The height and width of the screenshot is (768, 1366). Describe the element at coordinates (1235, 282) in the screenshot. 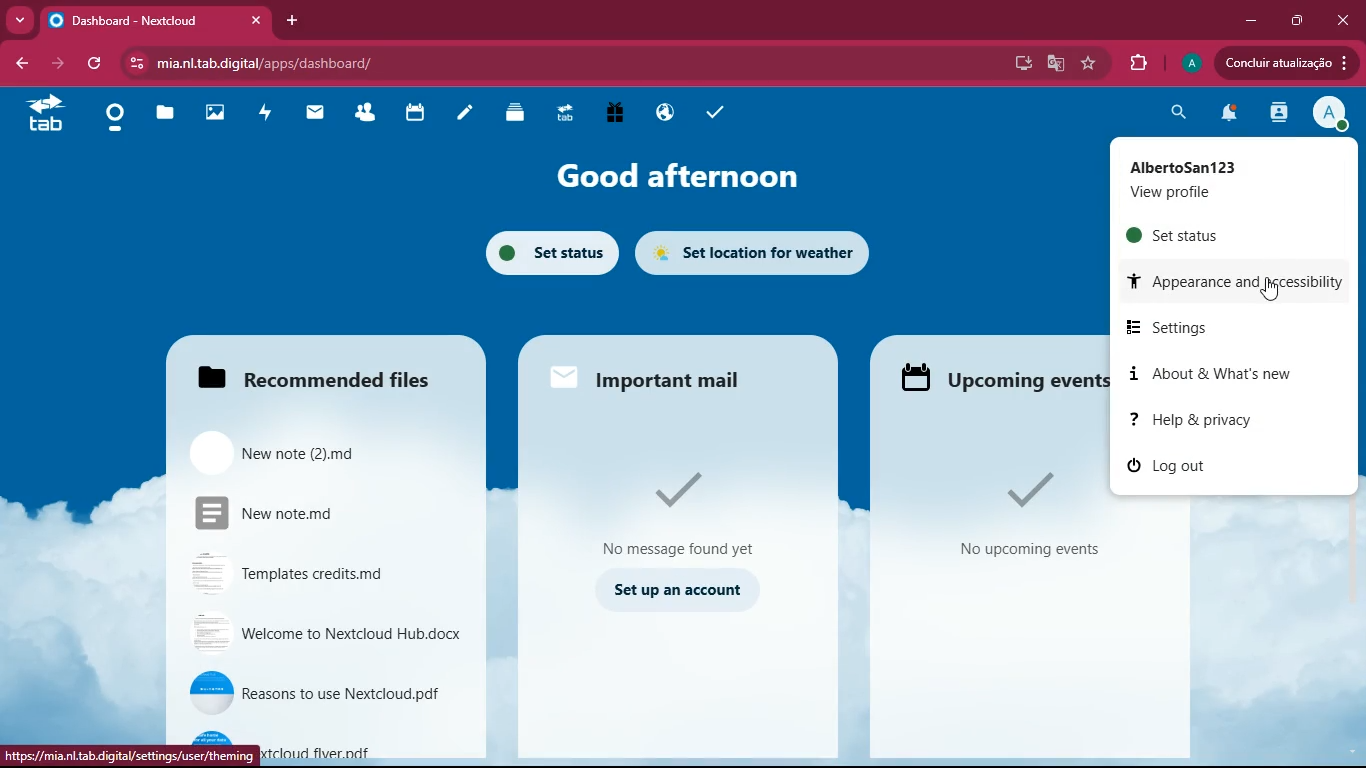

I see `appearance and accessibility` at that location.